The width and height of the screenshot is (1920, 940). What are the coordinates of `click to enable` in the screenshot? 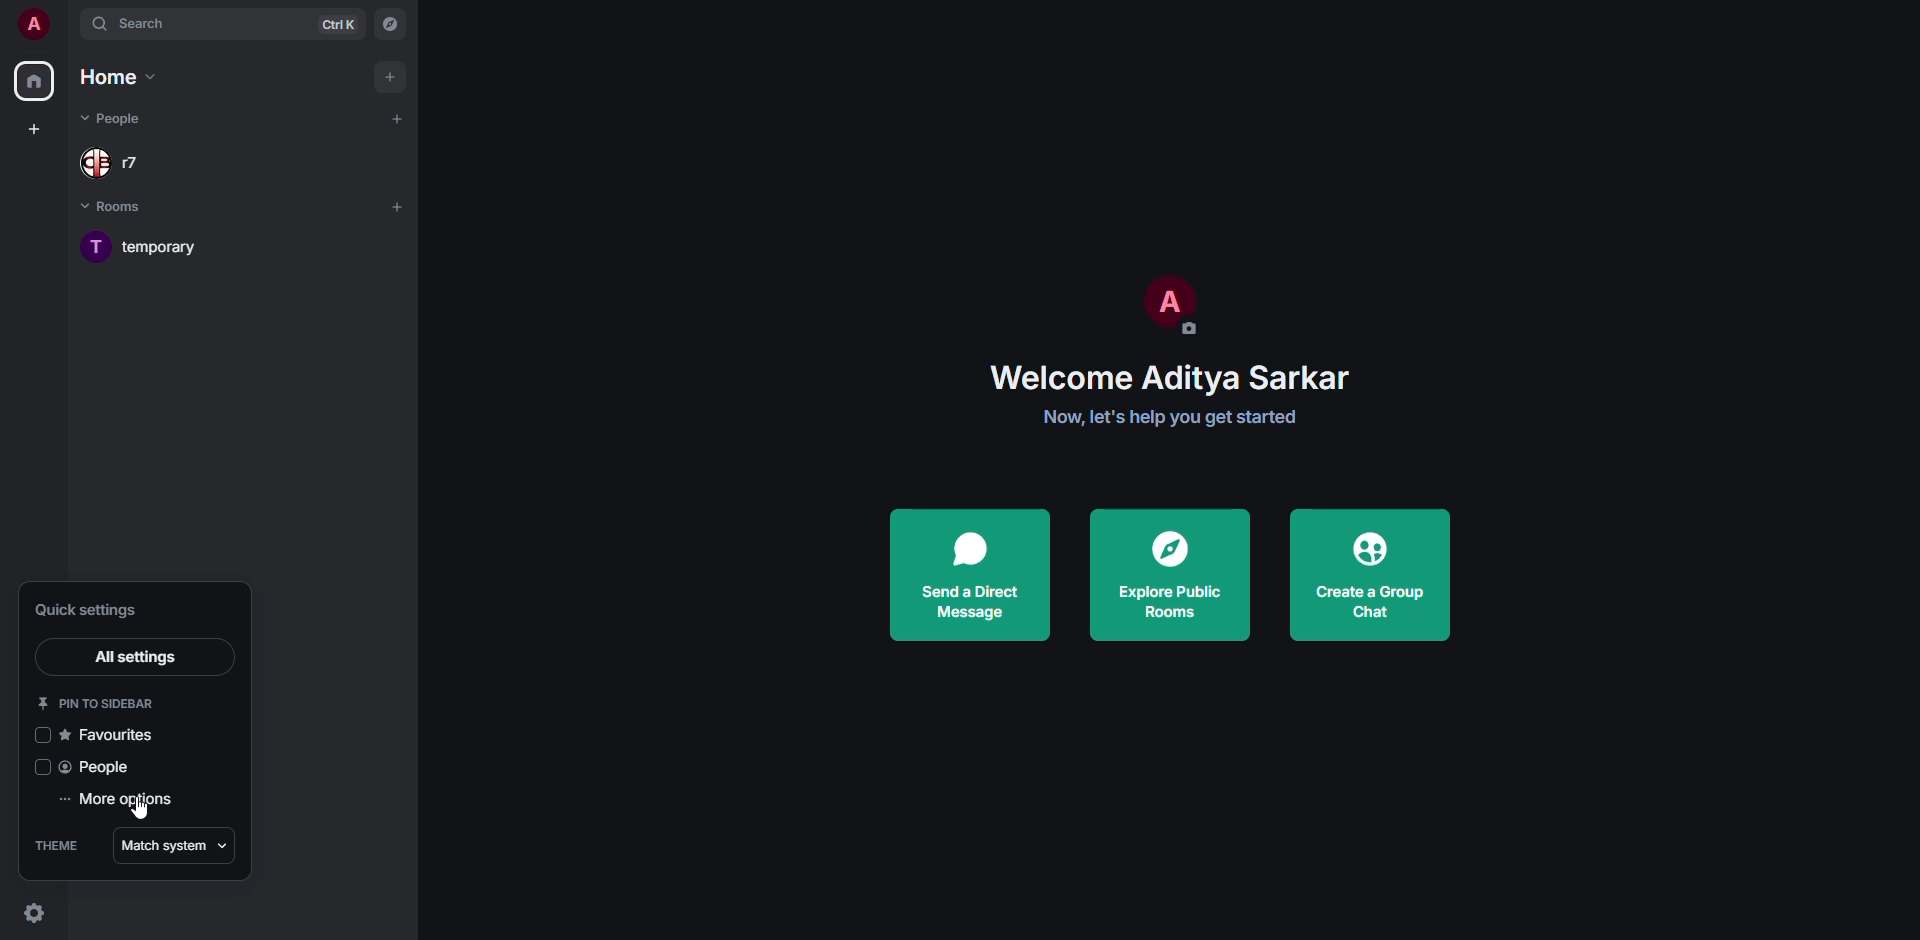 It's located at (40, 736).